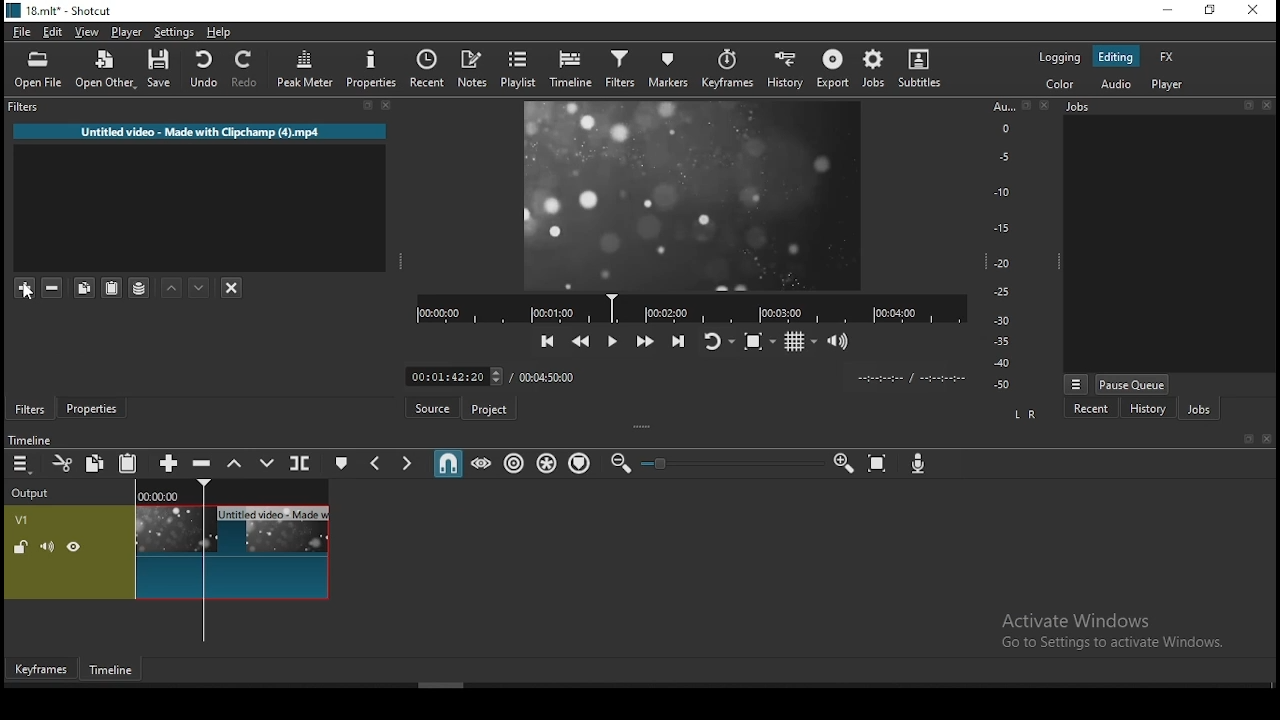  Describe the element at coordinates (919, 464) in the screenshot. I see `record audio` at that location.